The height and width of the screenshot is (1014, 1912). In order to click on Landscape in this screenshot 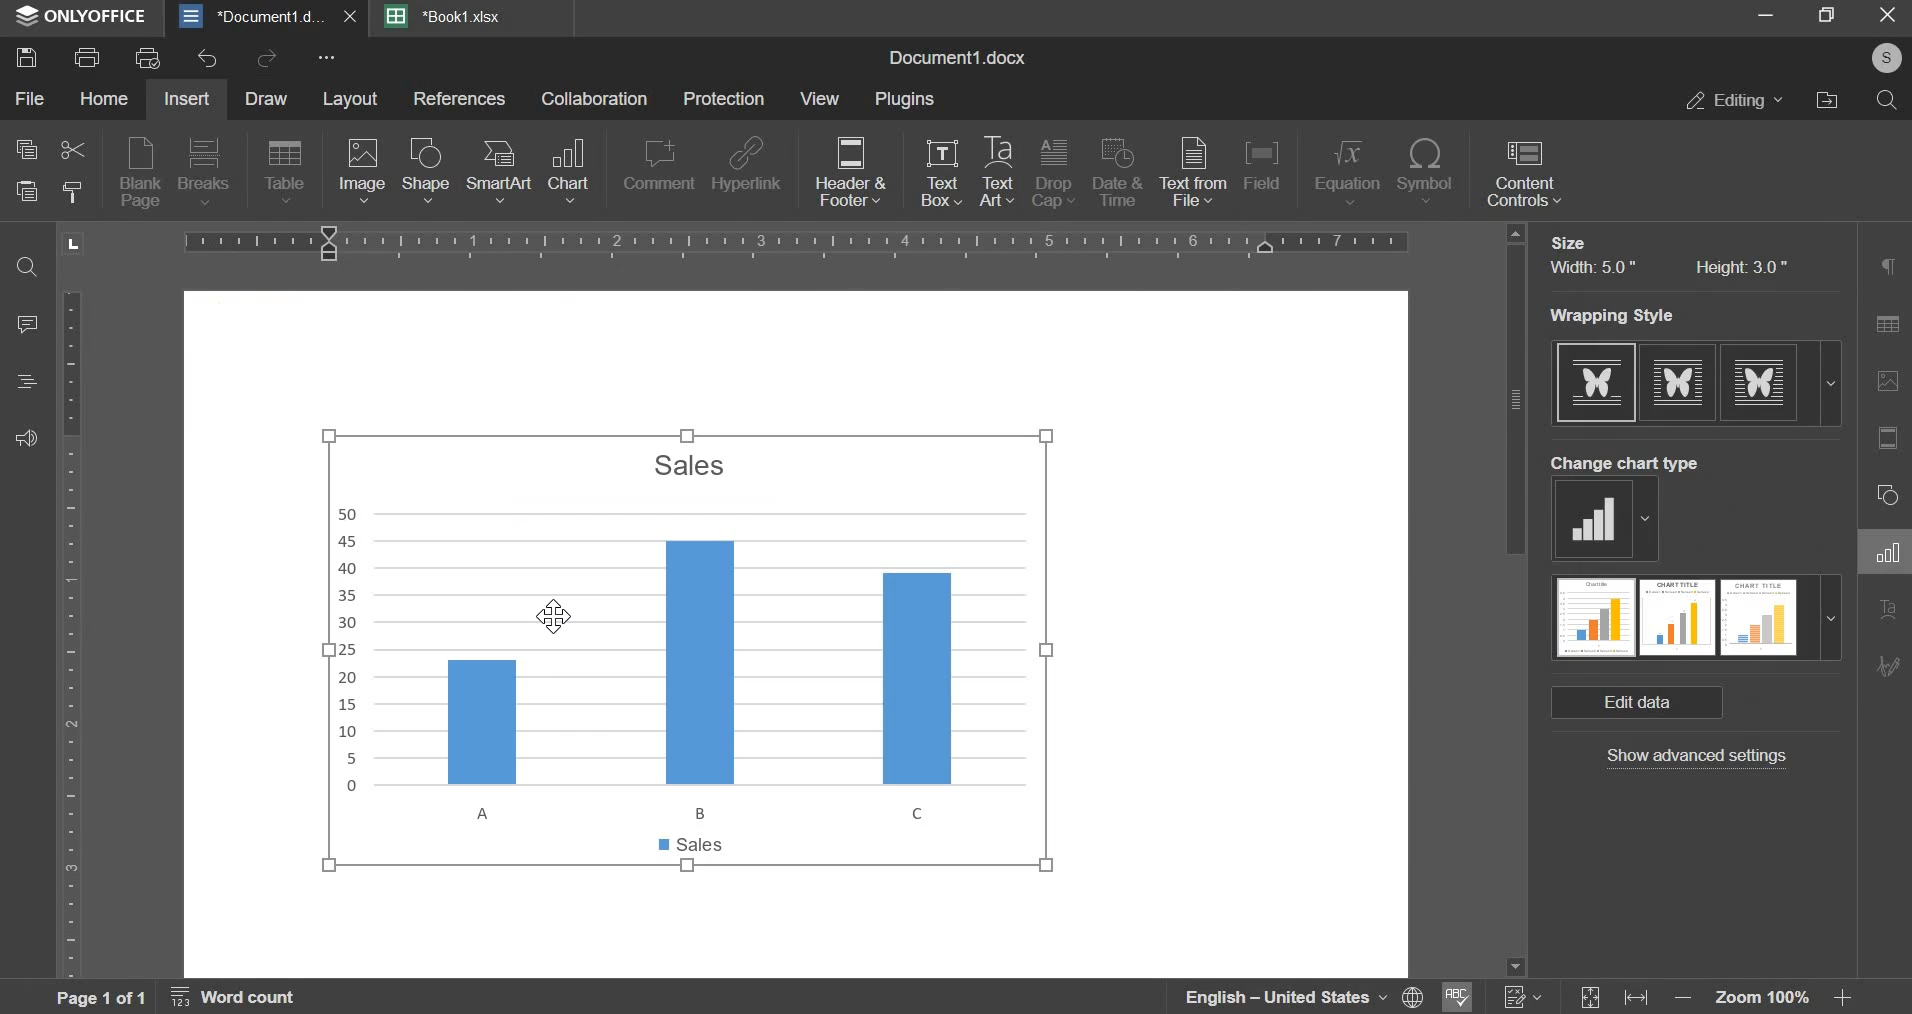, I will do `click(73, 243)`.